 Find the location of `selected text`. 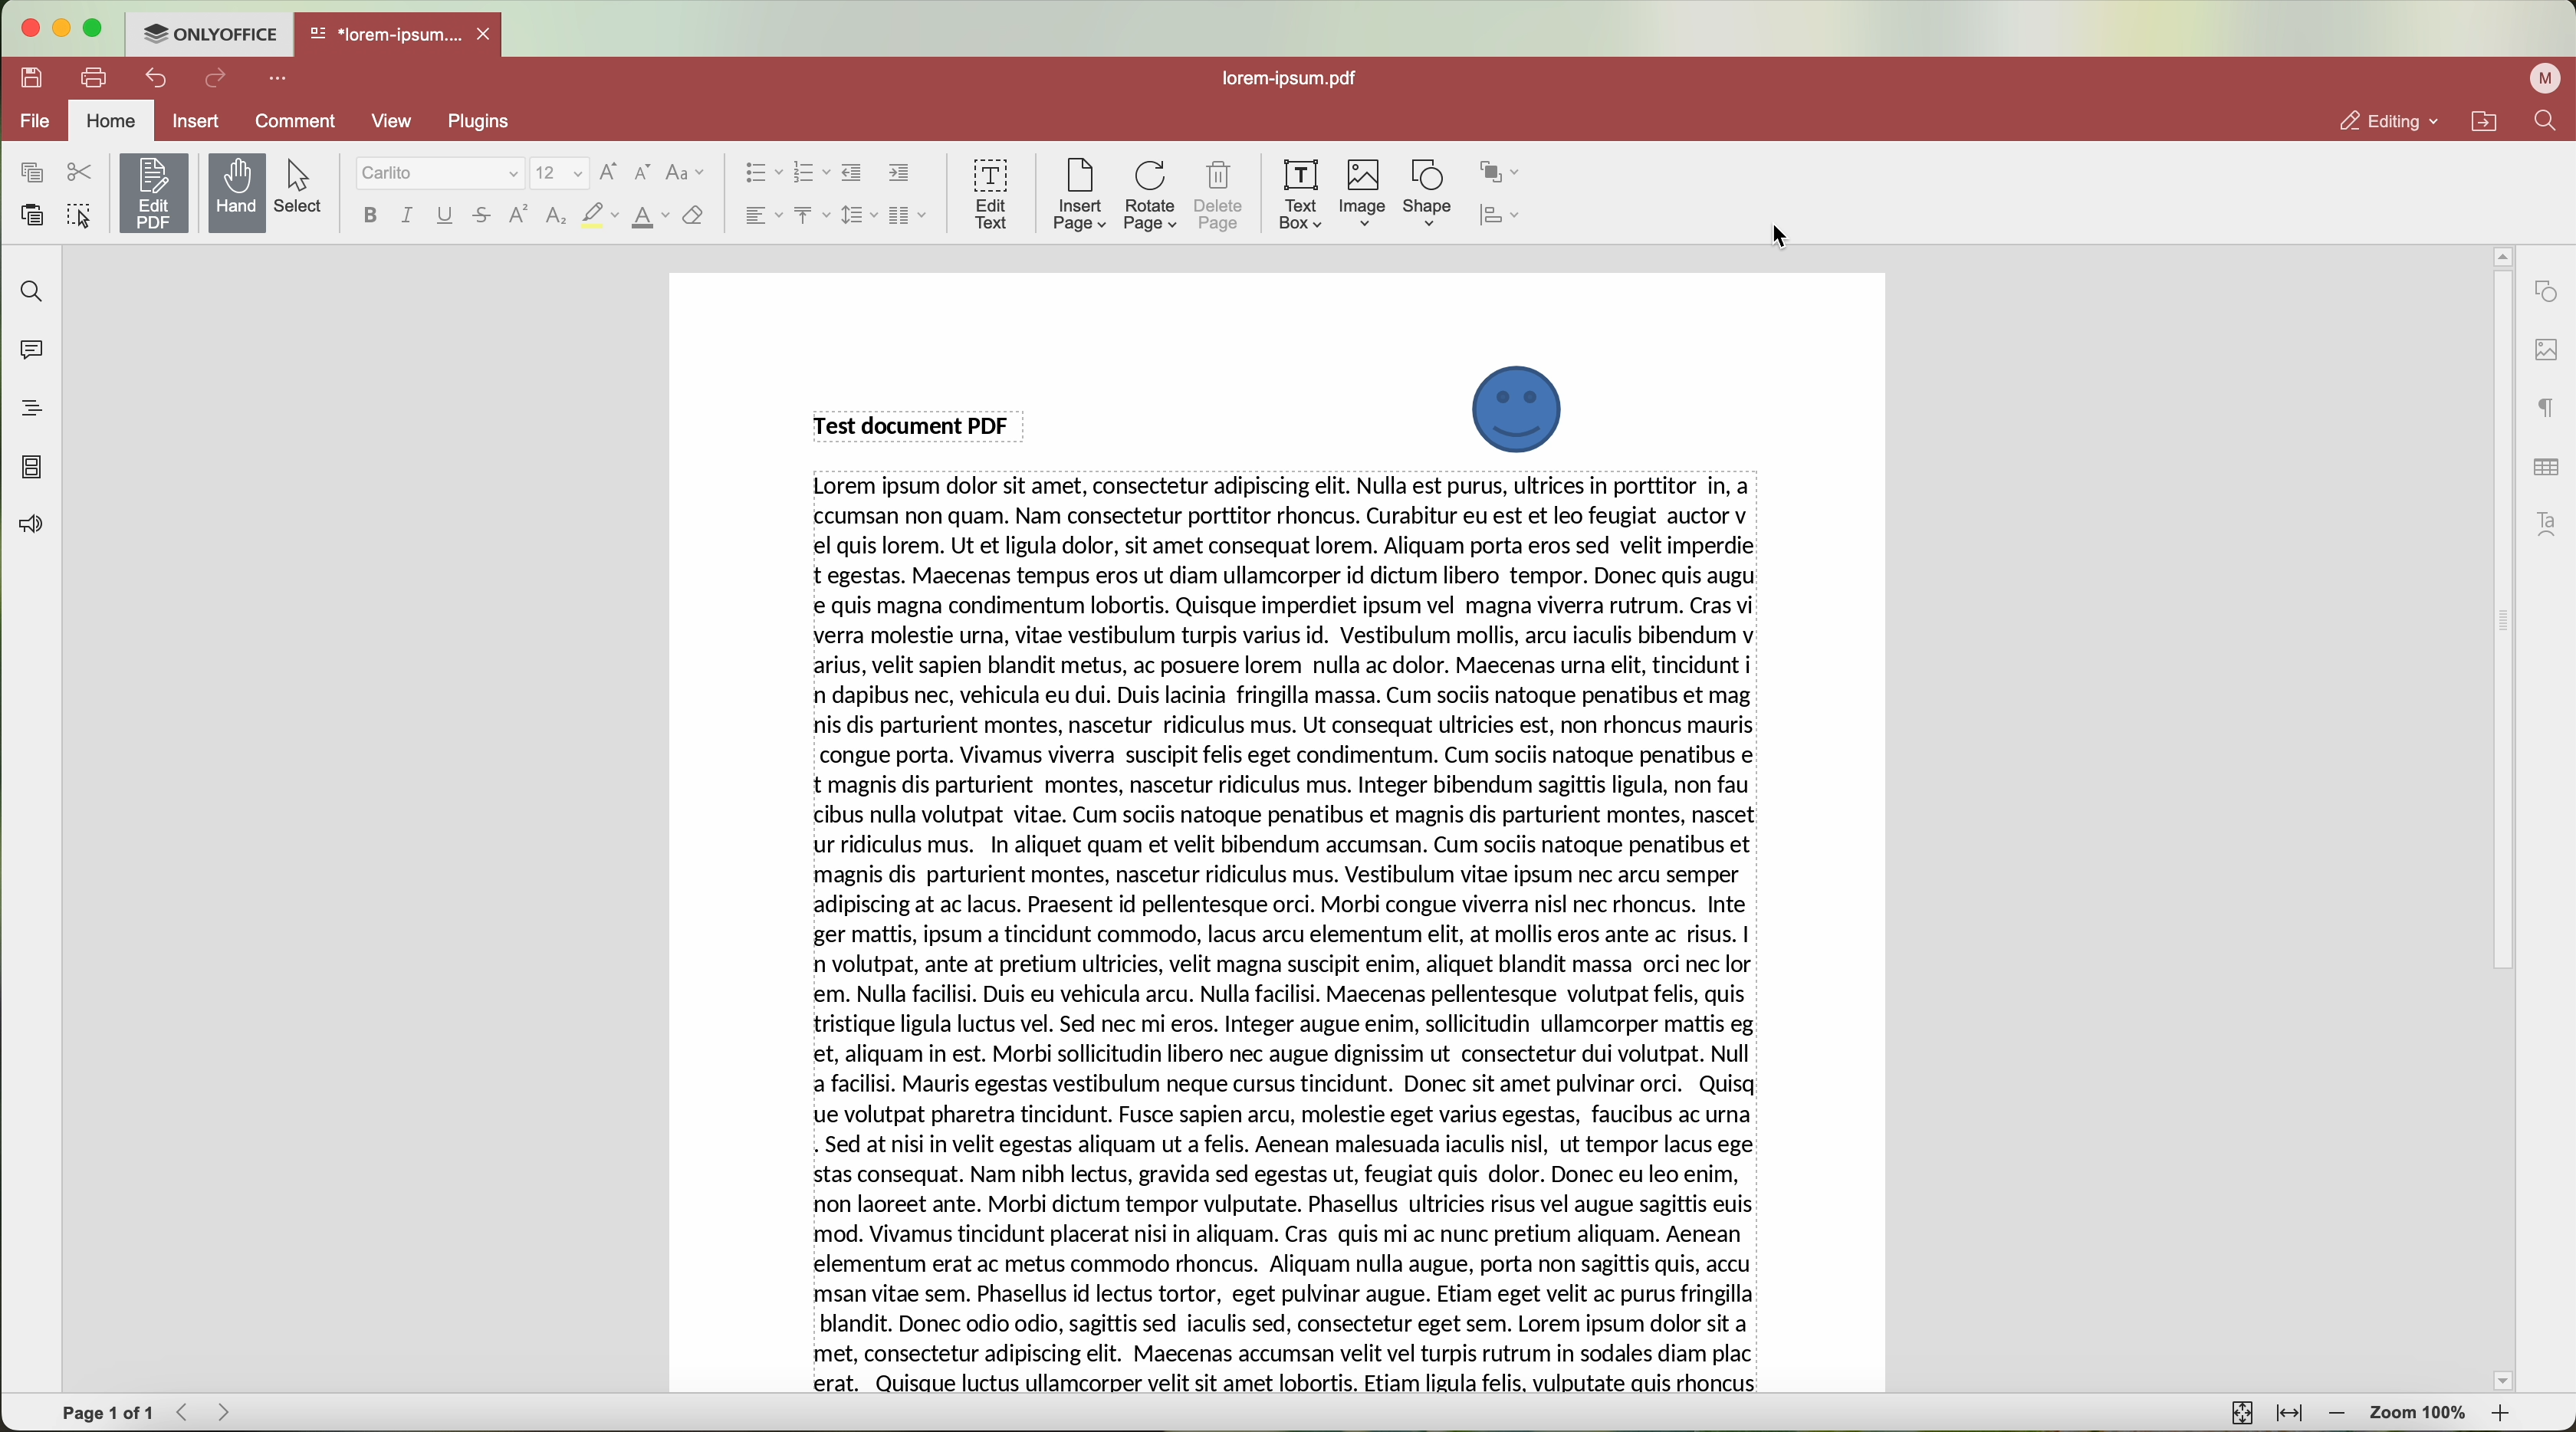

selected text is located at coordinates (1287, 937).